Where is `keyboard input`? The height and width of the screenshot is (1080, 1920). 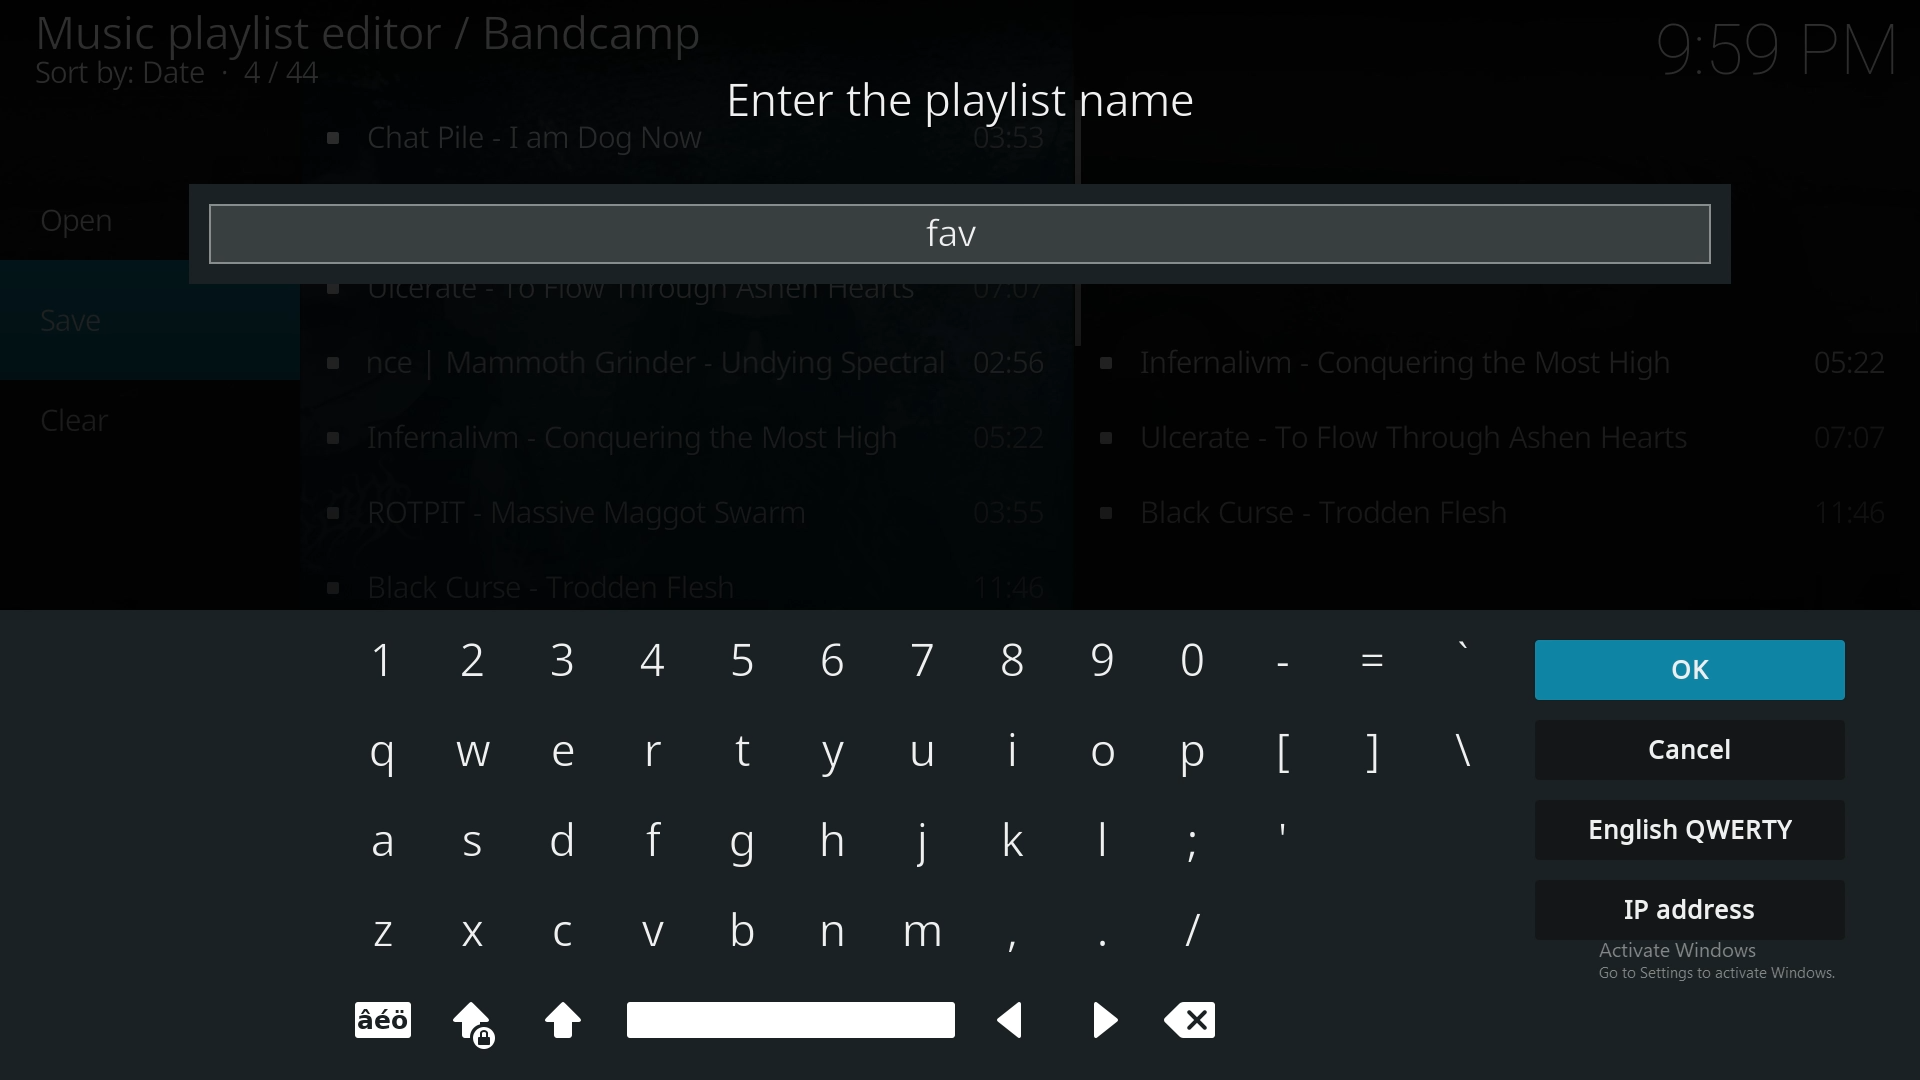 keyboard input is located at coordinates (480, 844).